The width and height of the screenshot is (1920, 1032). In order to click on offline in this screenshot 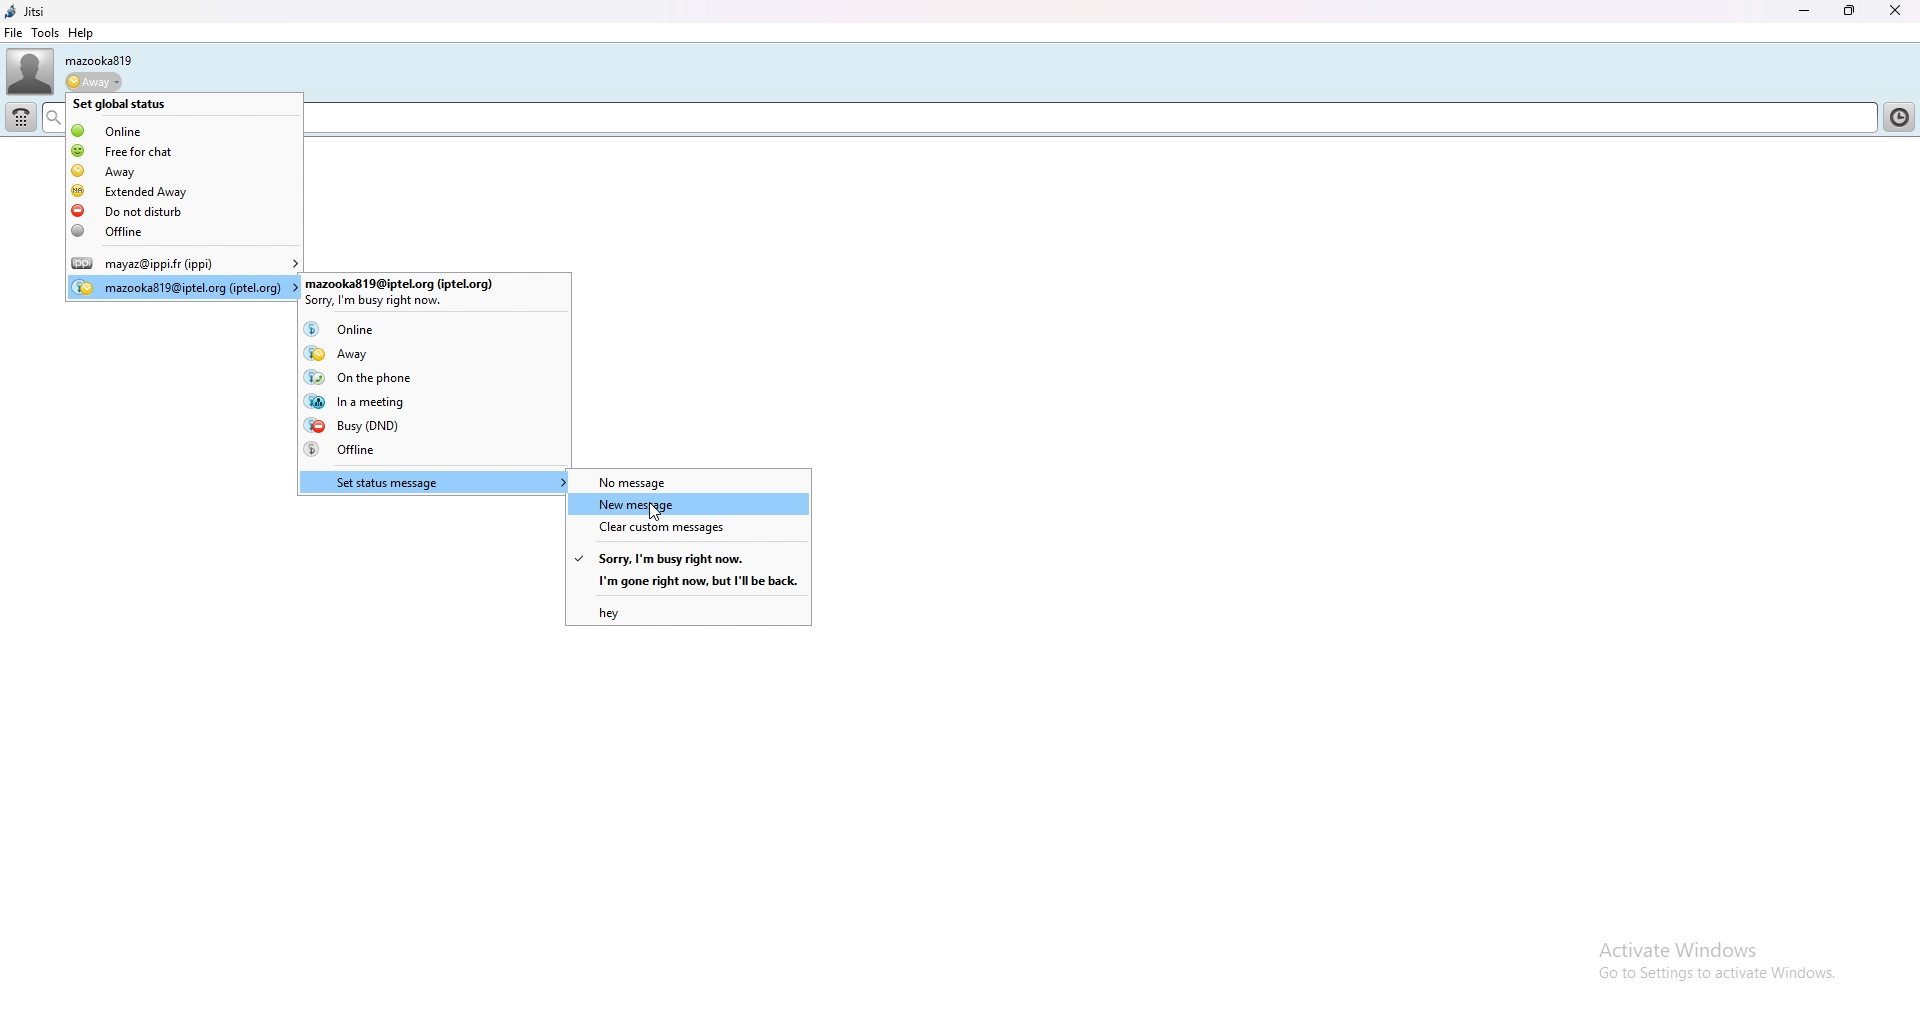, I will do `click(187, 233)`.